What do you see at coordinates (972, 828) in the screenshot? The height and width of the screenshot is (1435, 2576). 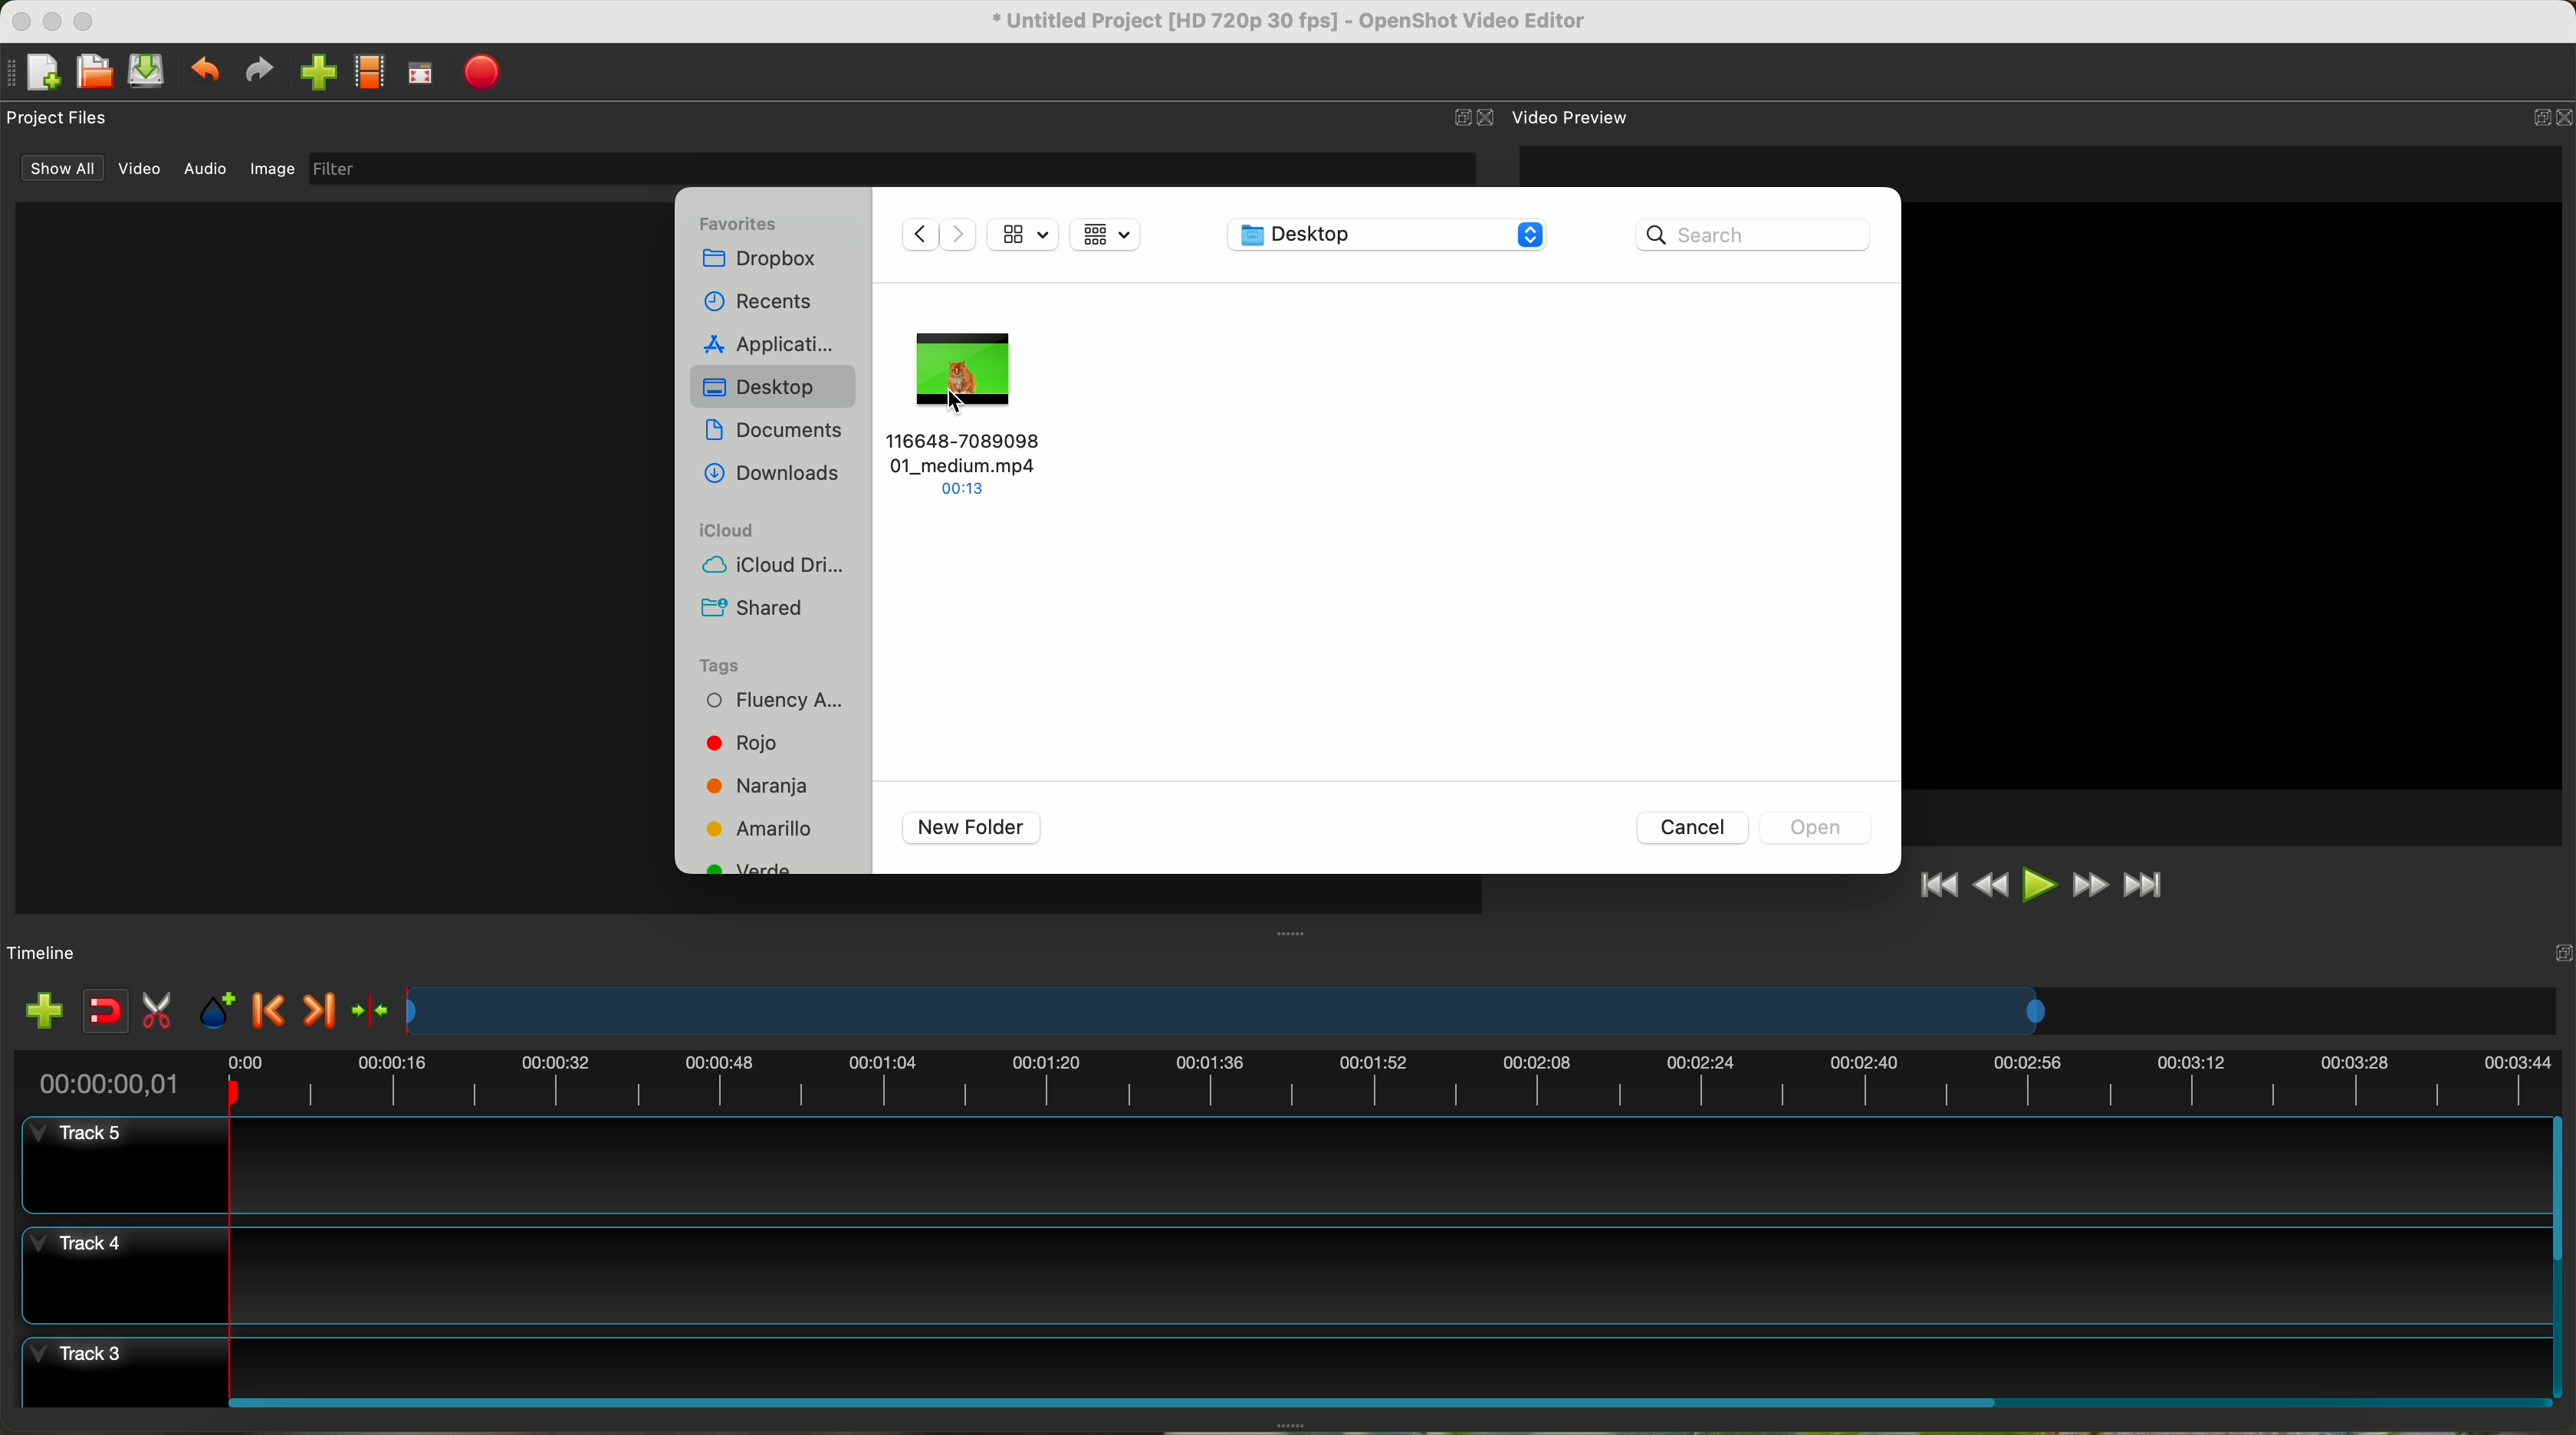 I see `new folder button` at bounding box center [972, 828].